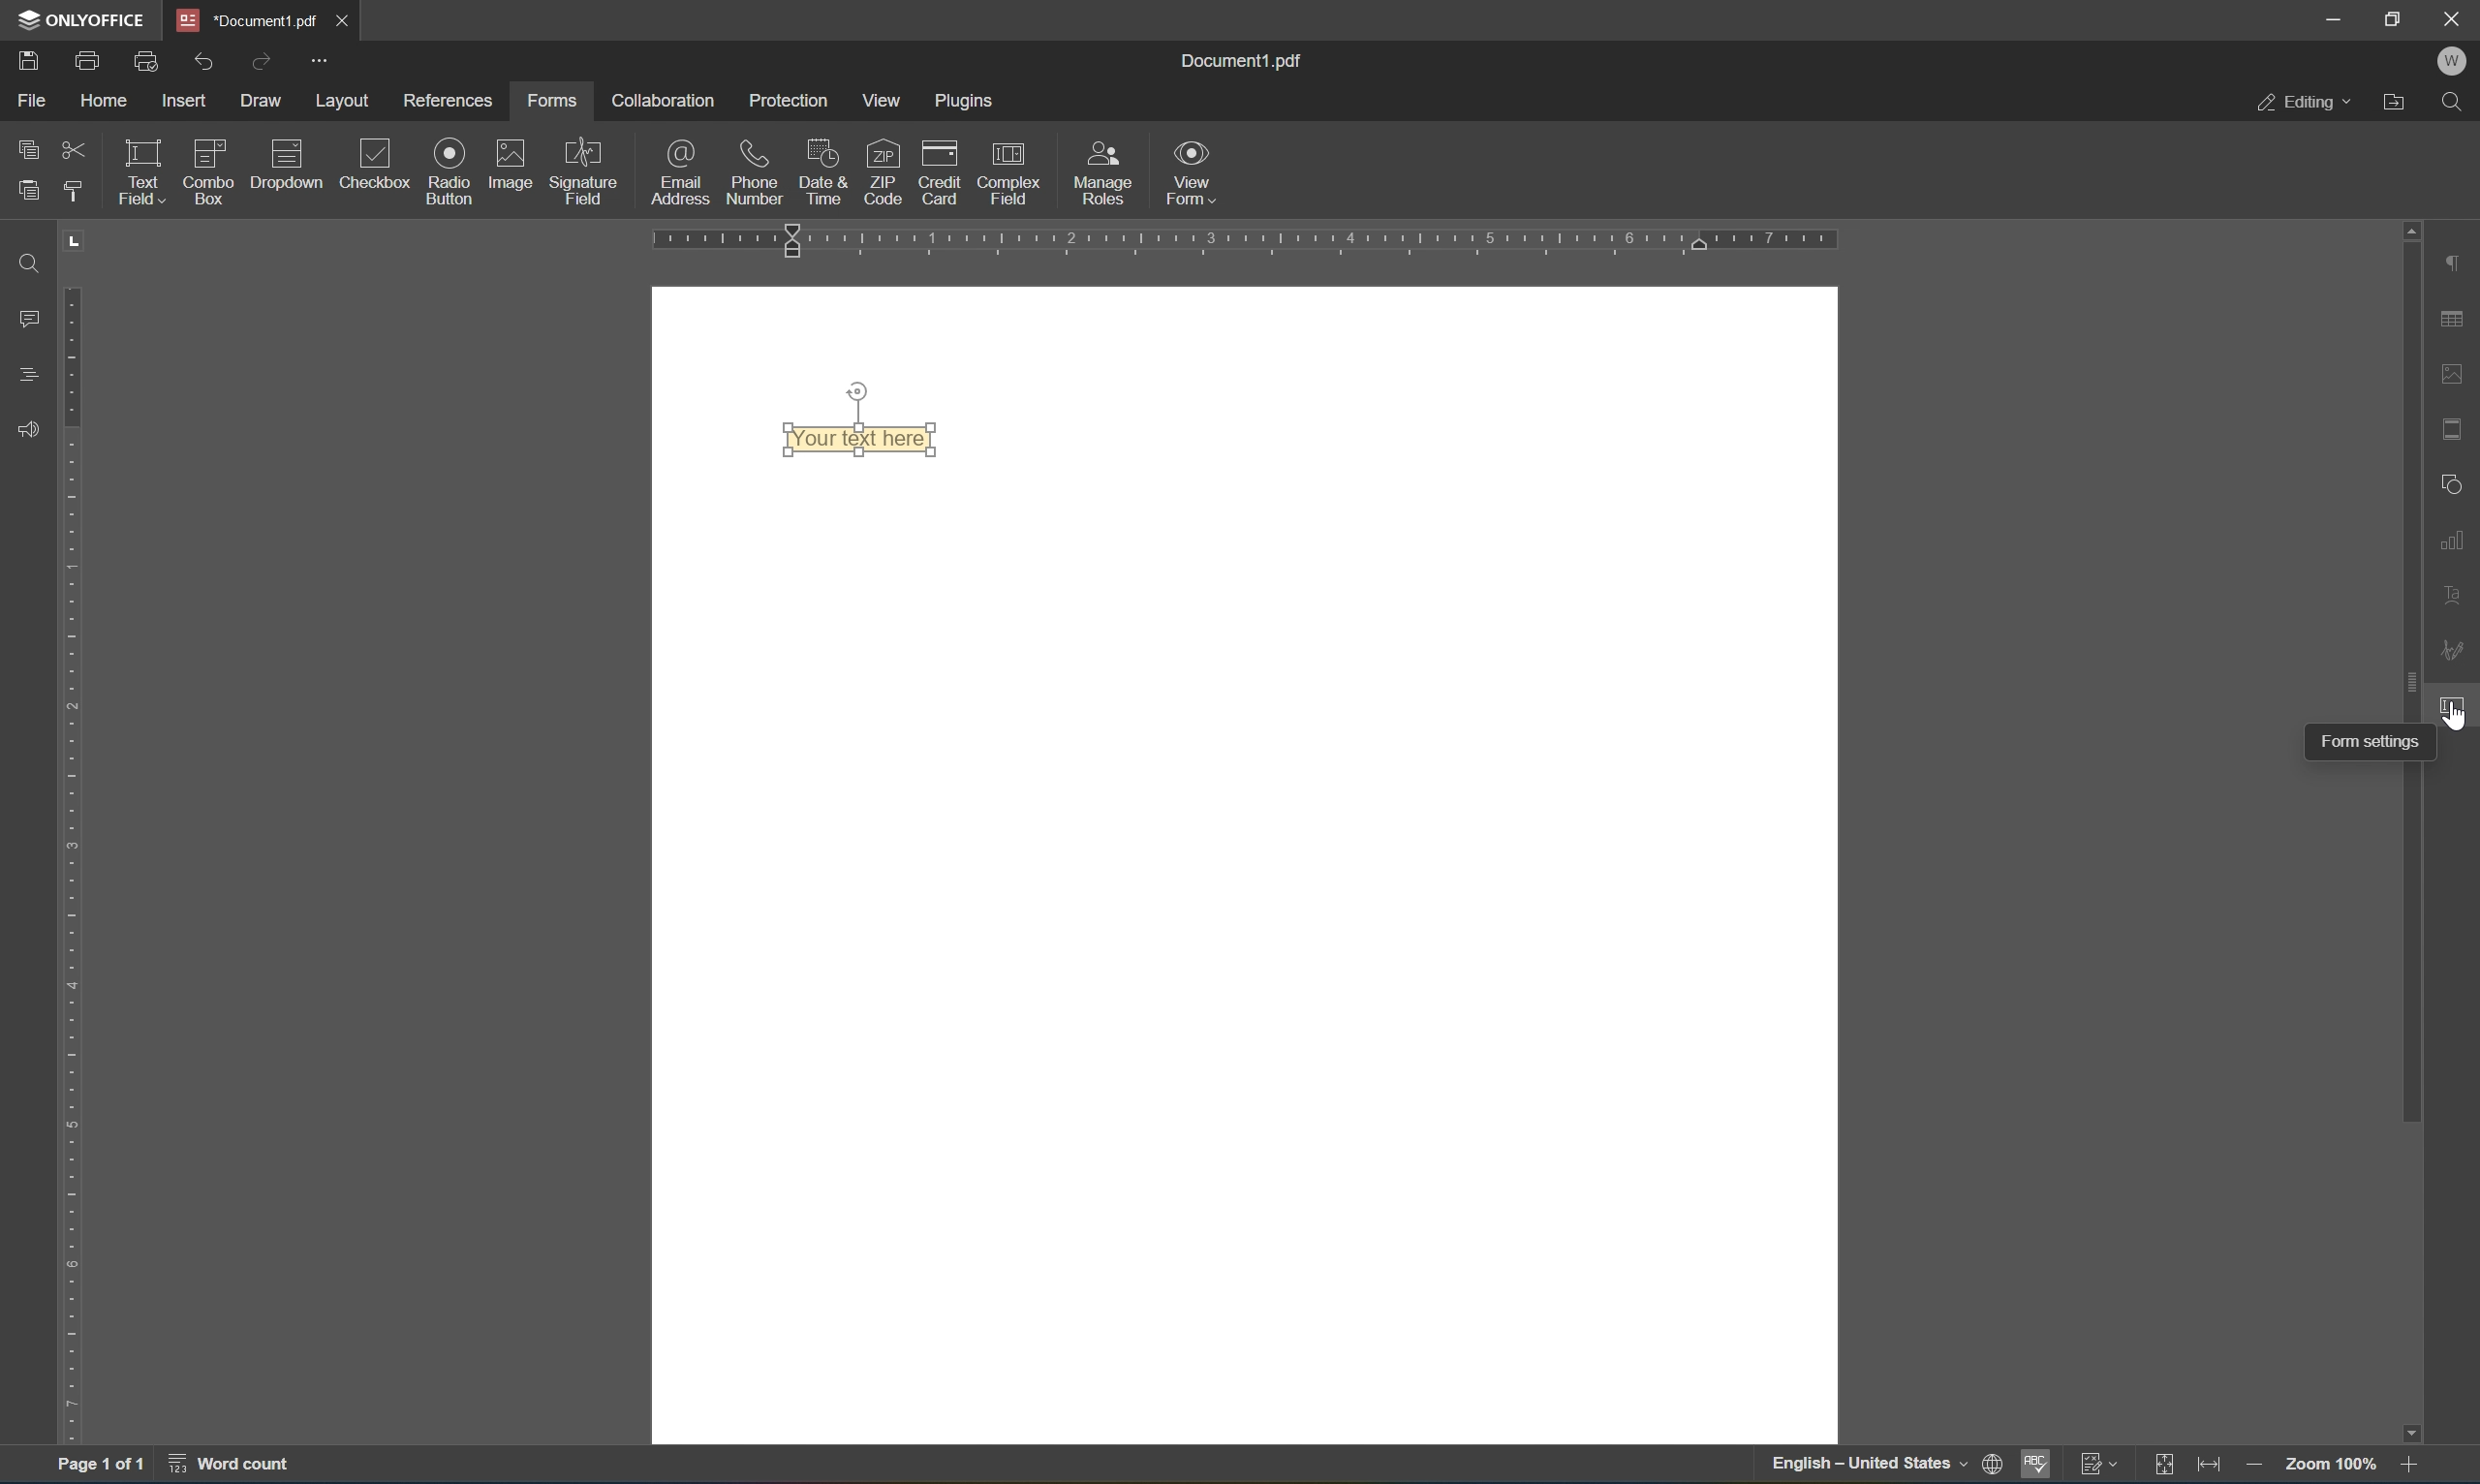  I want to click on radio button, so click(450, 169).